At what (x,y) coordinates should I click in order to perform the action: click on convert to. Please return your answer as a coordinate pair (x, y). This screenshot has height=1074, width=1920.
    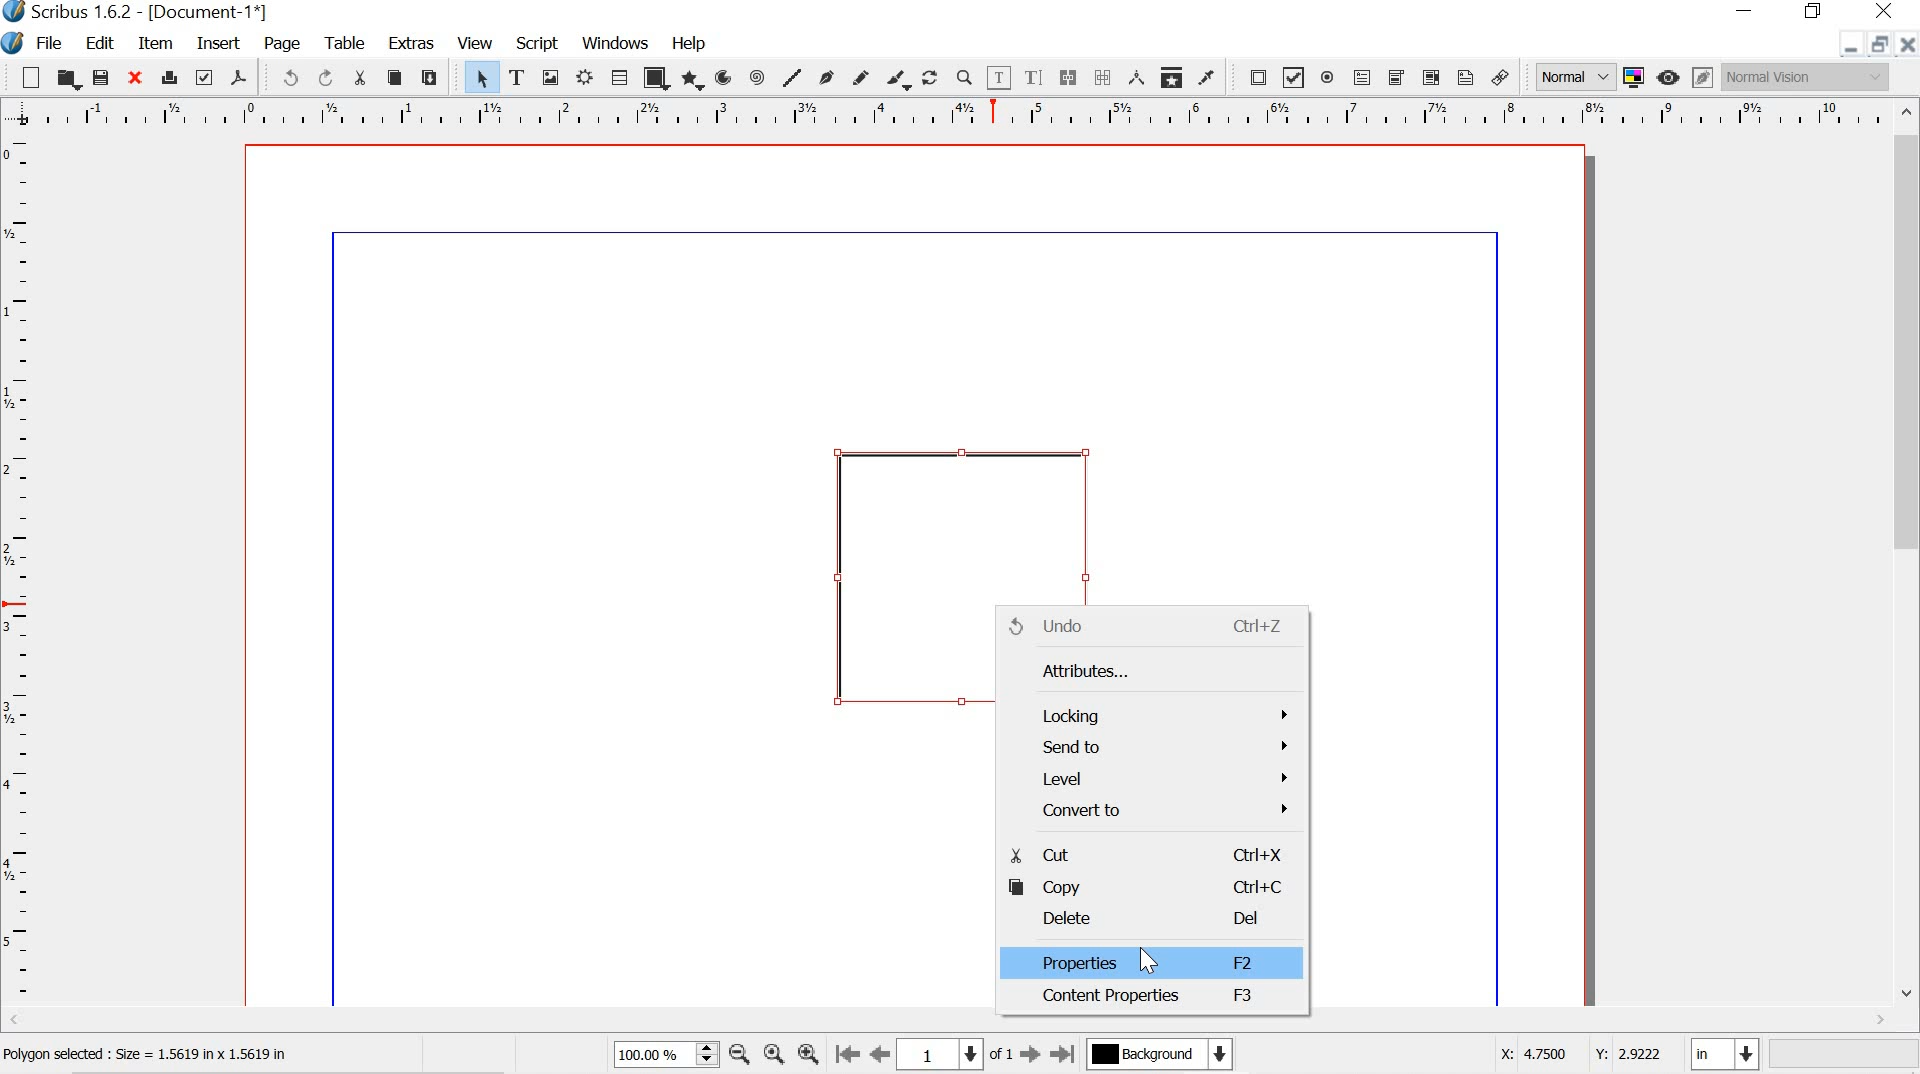
    Looking at the image, I should click on (1151, 812).